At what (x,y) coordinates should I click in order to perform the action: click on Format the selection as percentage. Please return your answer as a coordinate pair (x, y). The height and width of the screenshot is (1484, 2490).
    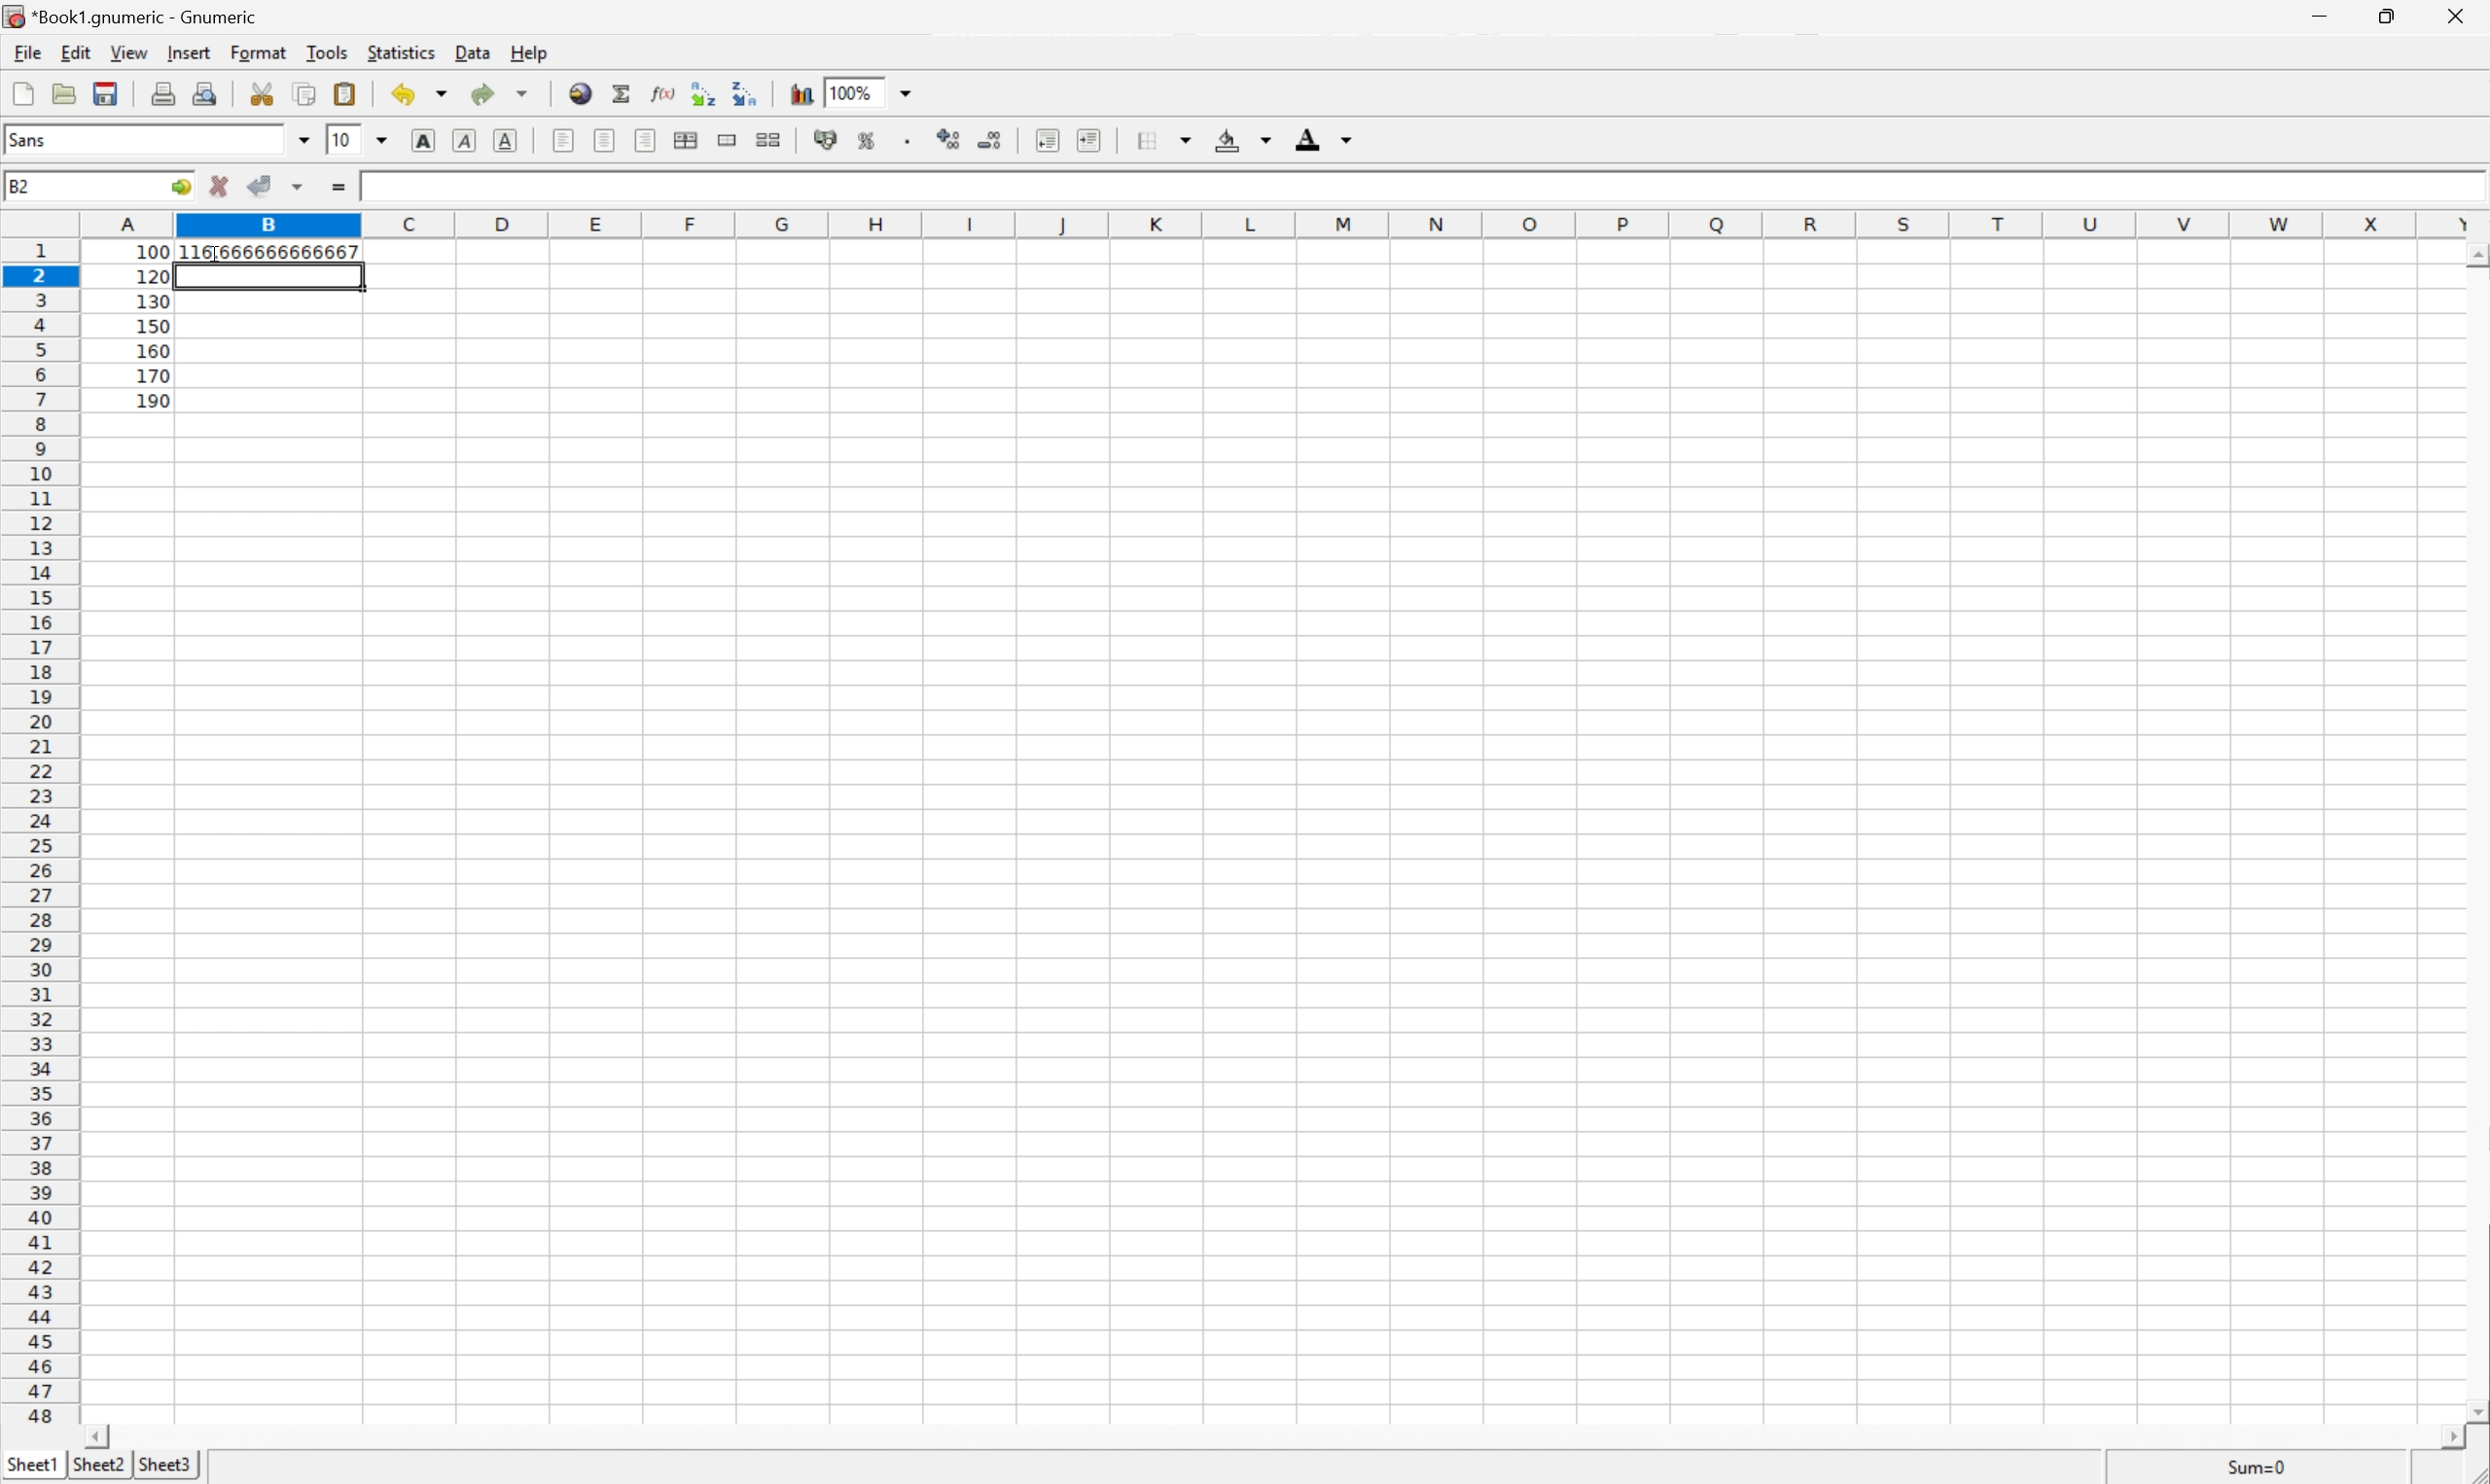
    Looking at the image, I should click on (870, 140).